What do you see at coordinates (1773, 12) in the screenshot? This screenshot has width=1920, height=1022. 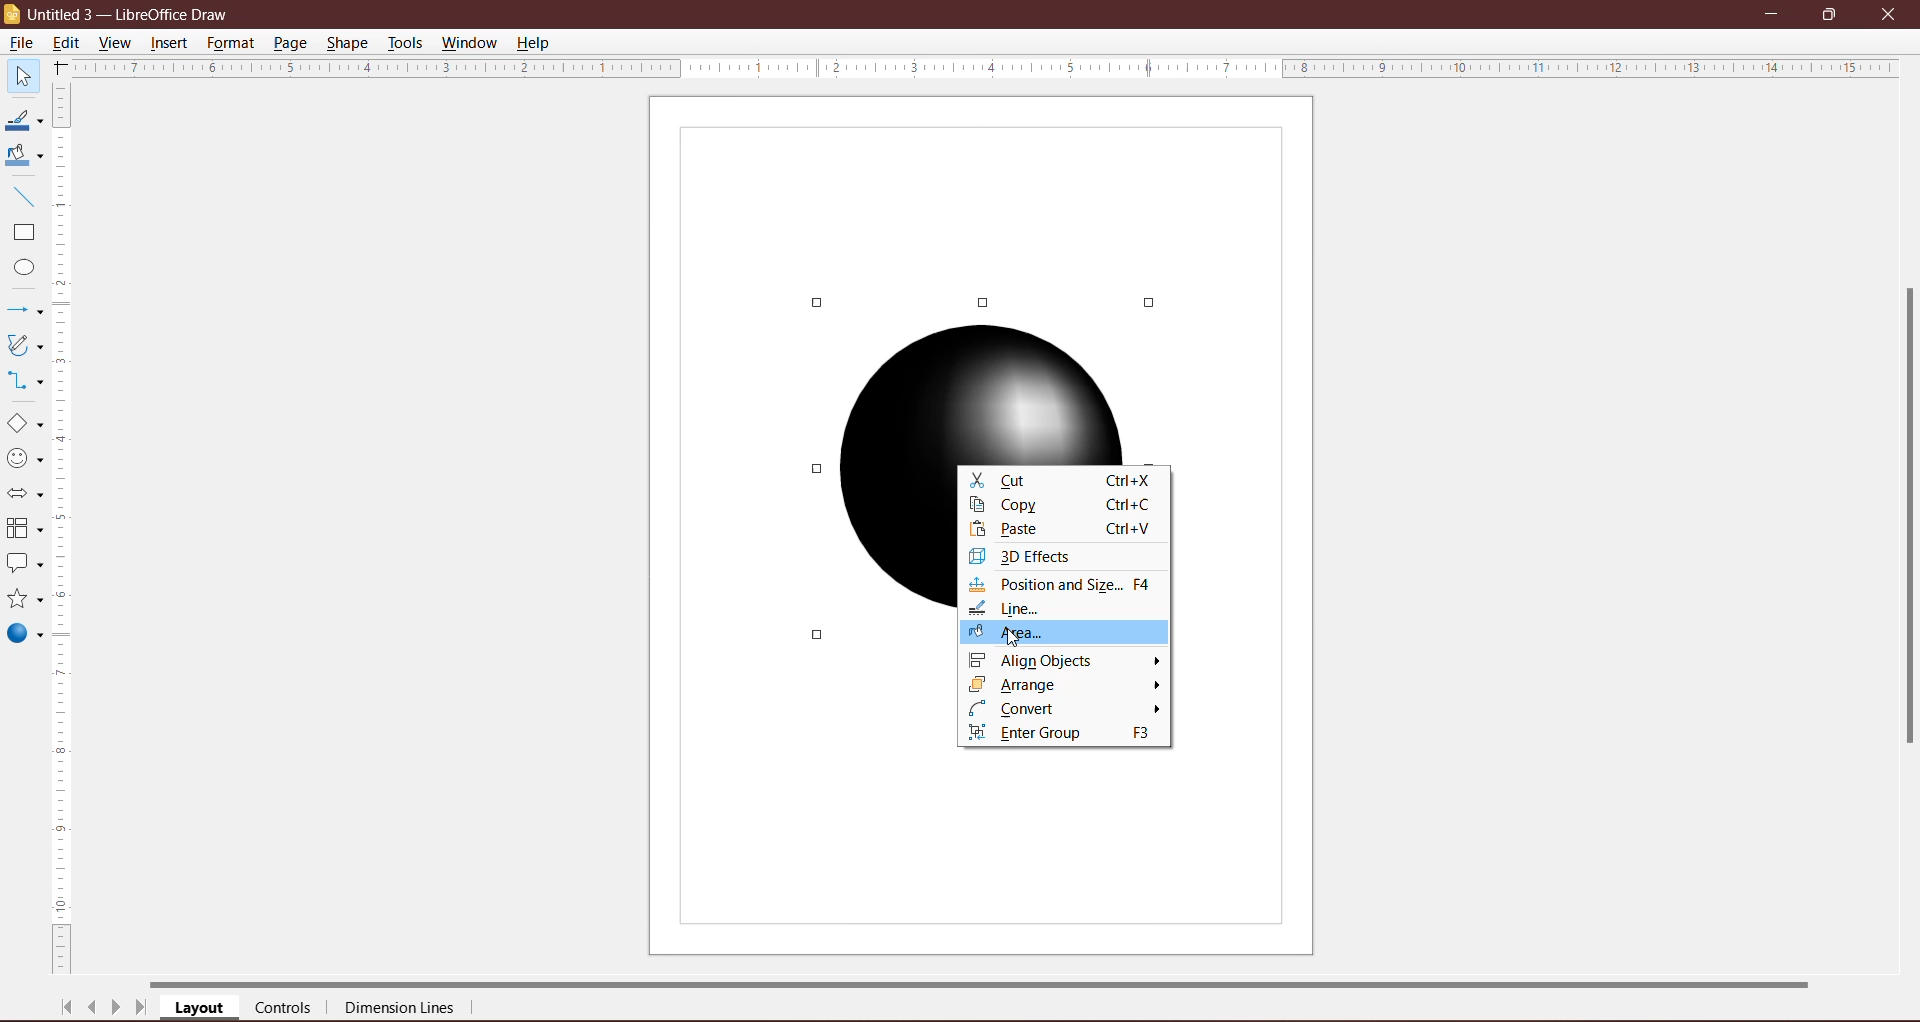 I see `Minimize` at bounding box center [1773, 12].